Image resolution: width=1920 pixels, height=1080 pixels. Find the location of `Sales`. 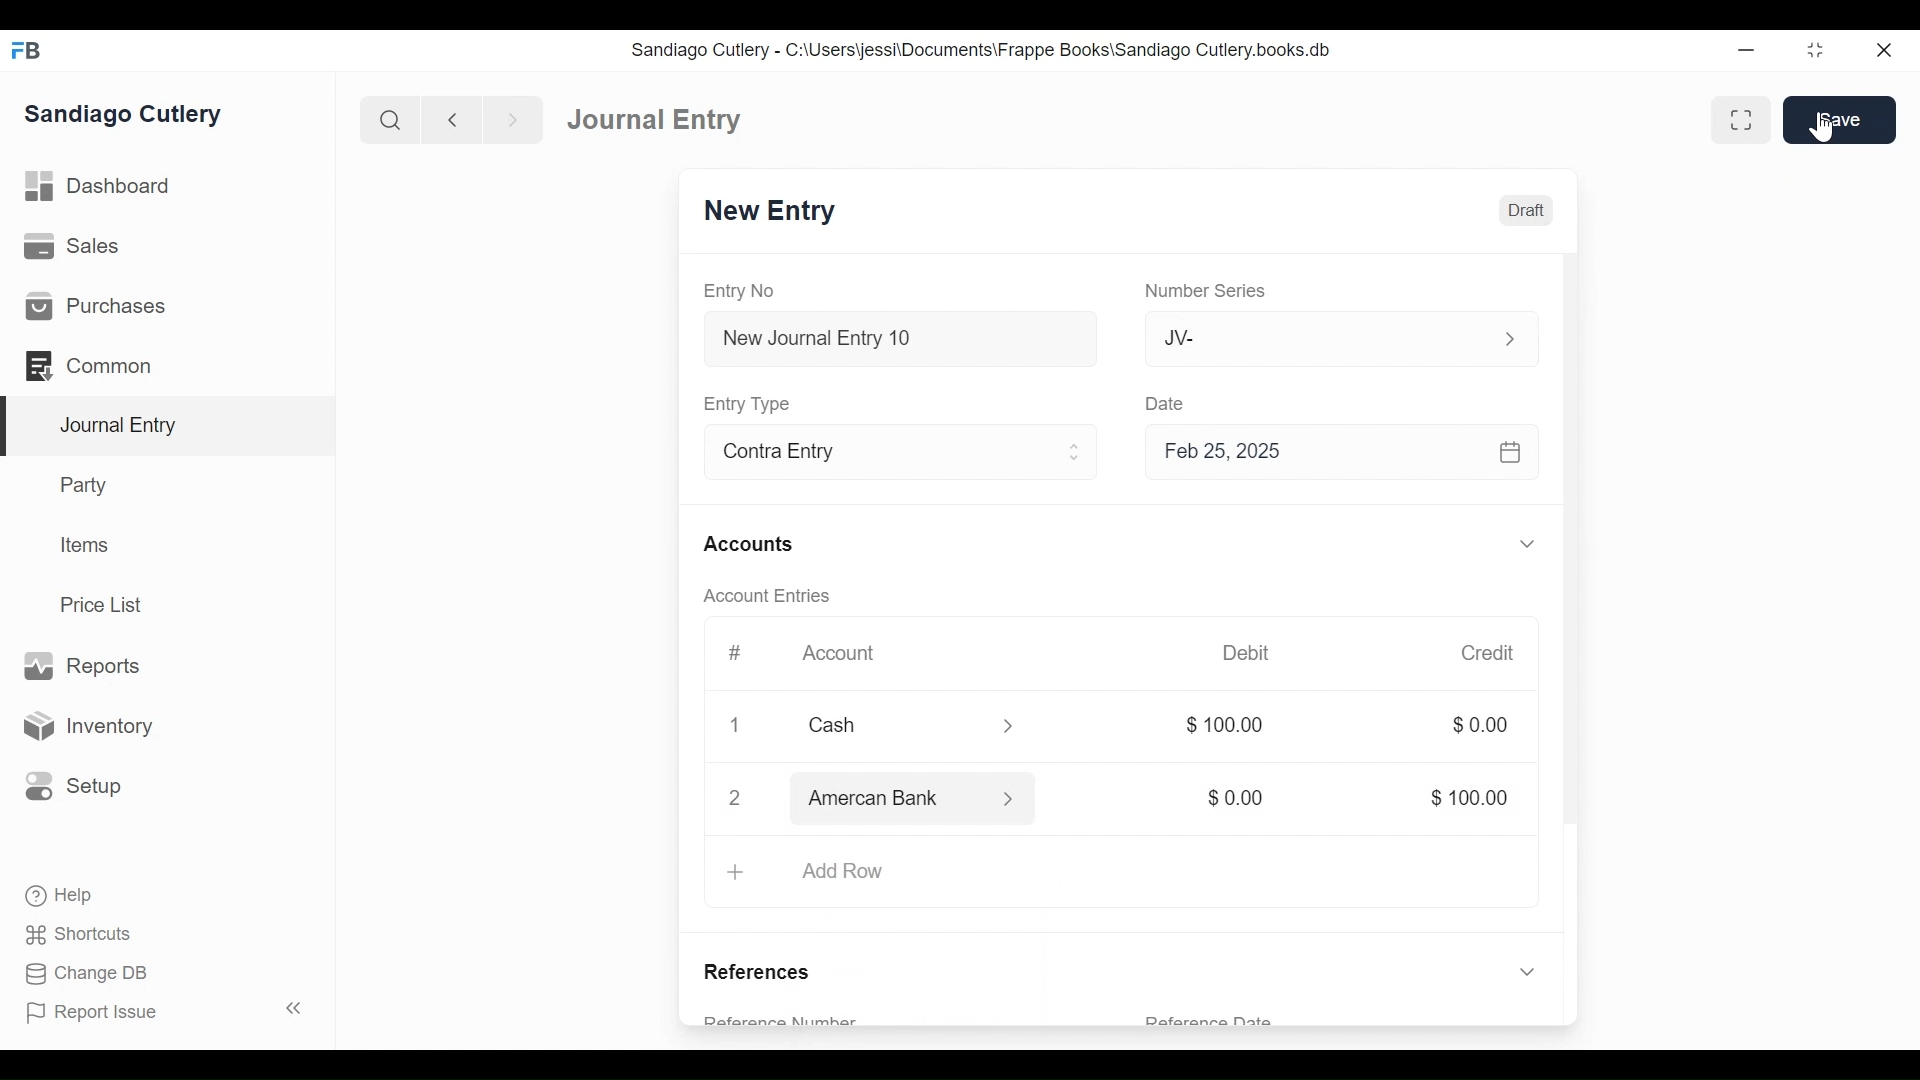

Sales is located at coordinates (70, 248).